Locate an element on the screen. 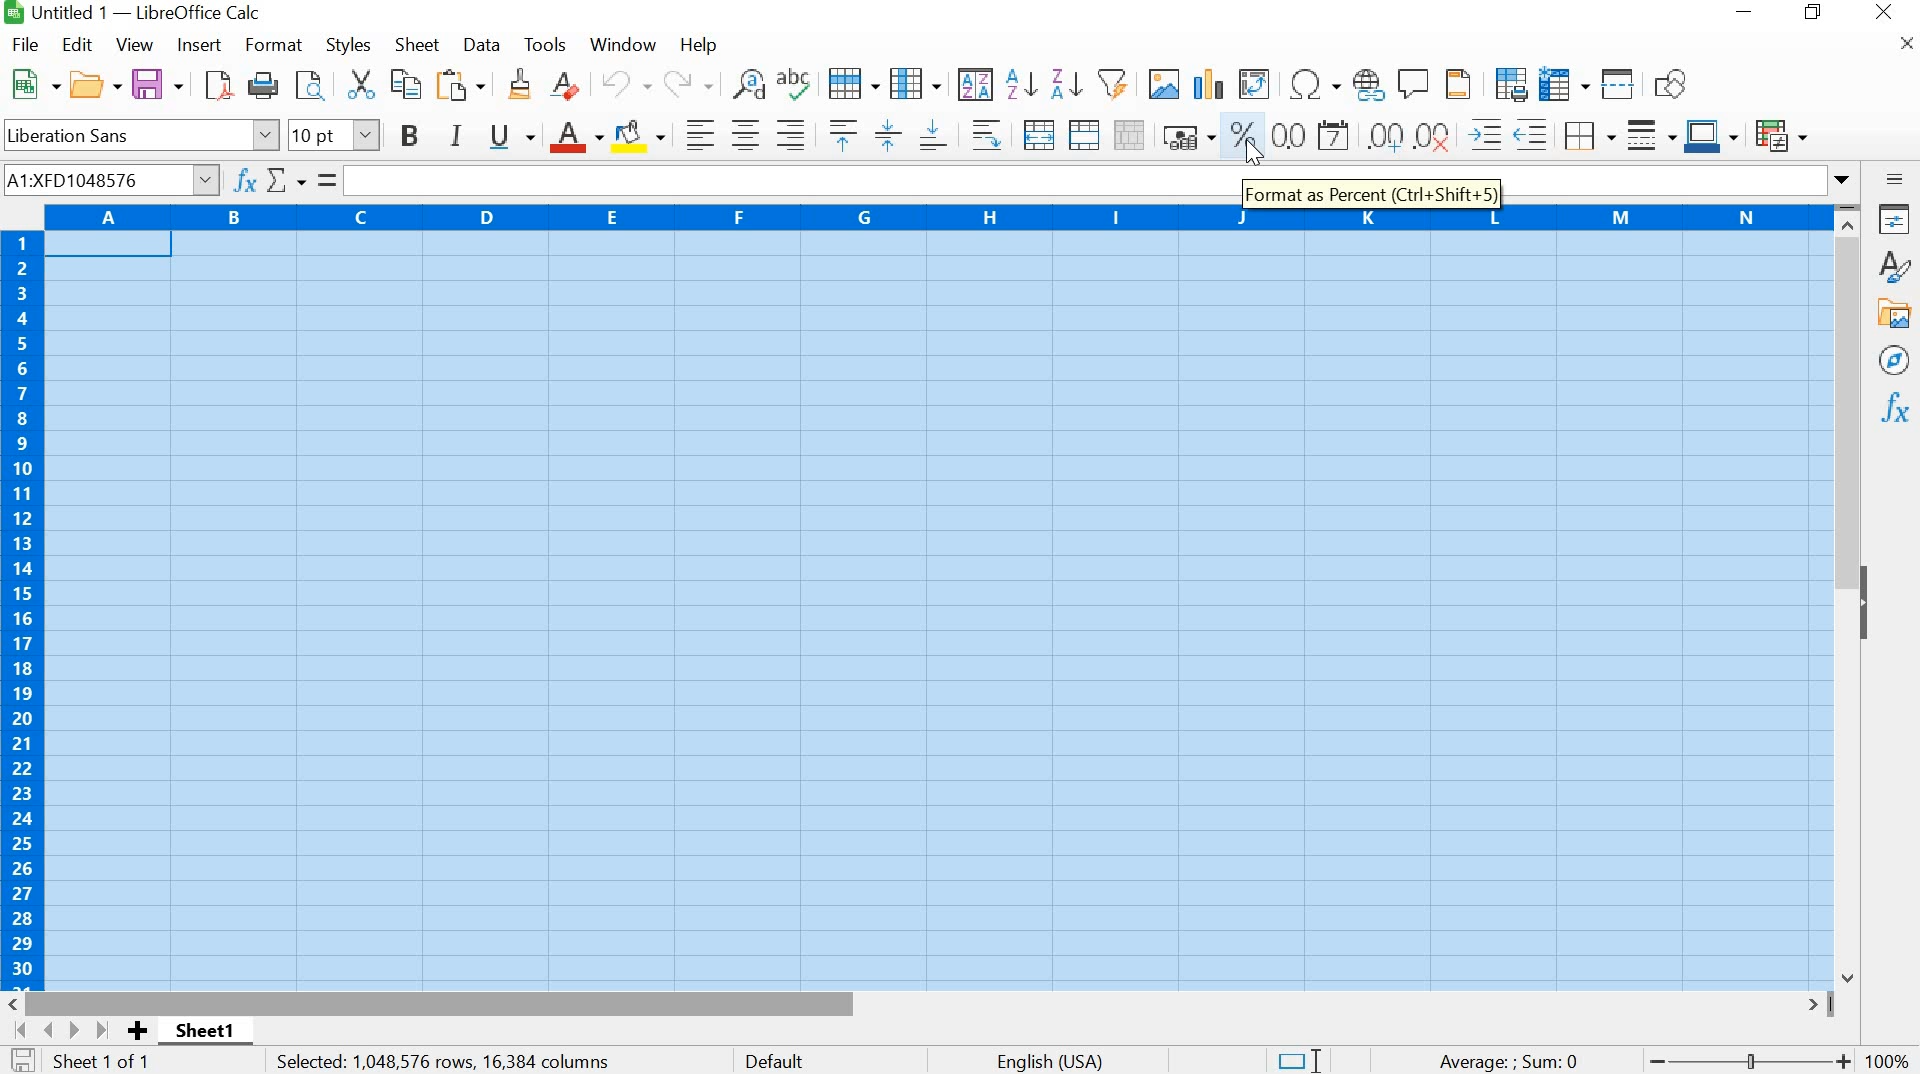 The height and width of the screenshot is (1074, 1920). Font Color is located at coordinates (576, 137).